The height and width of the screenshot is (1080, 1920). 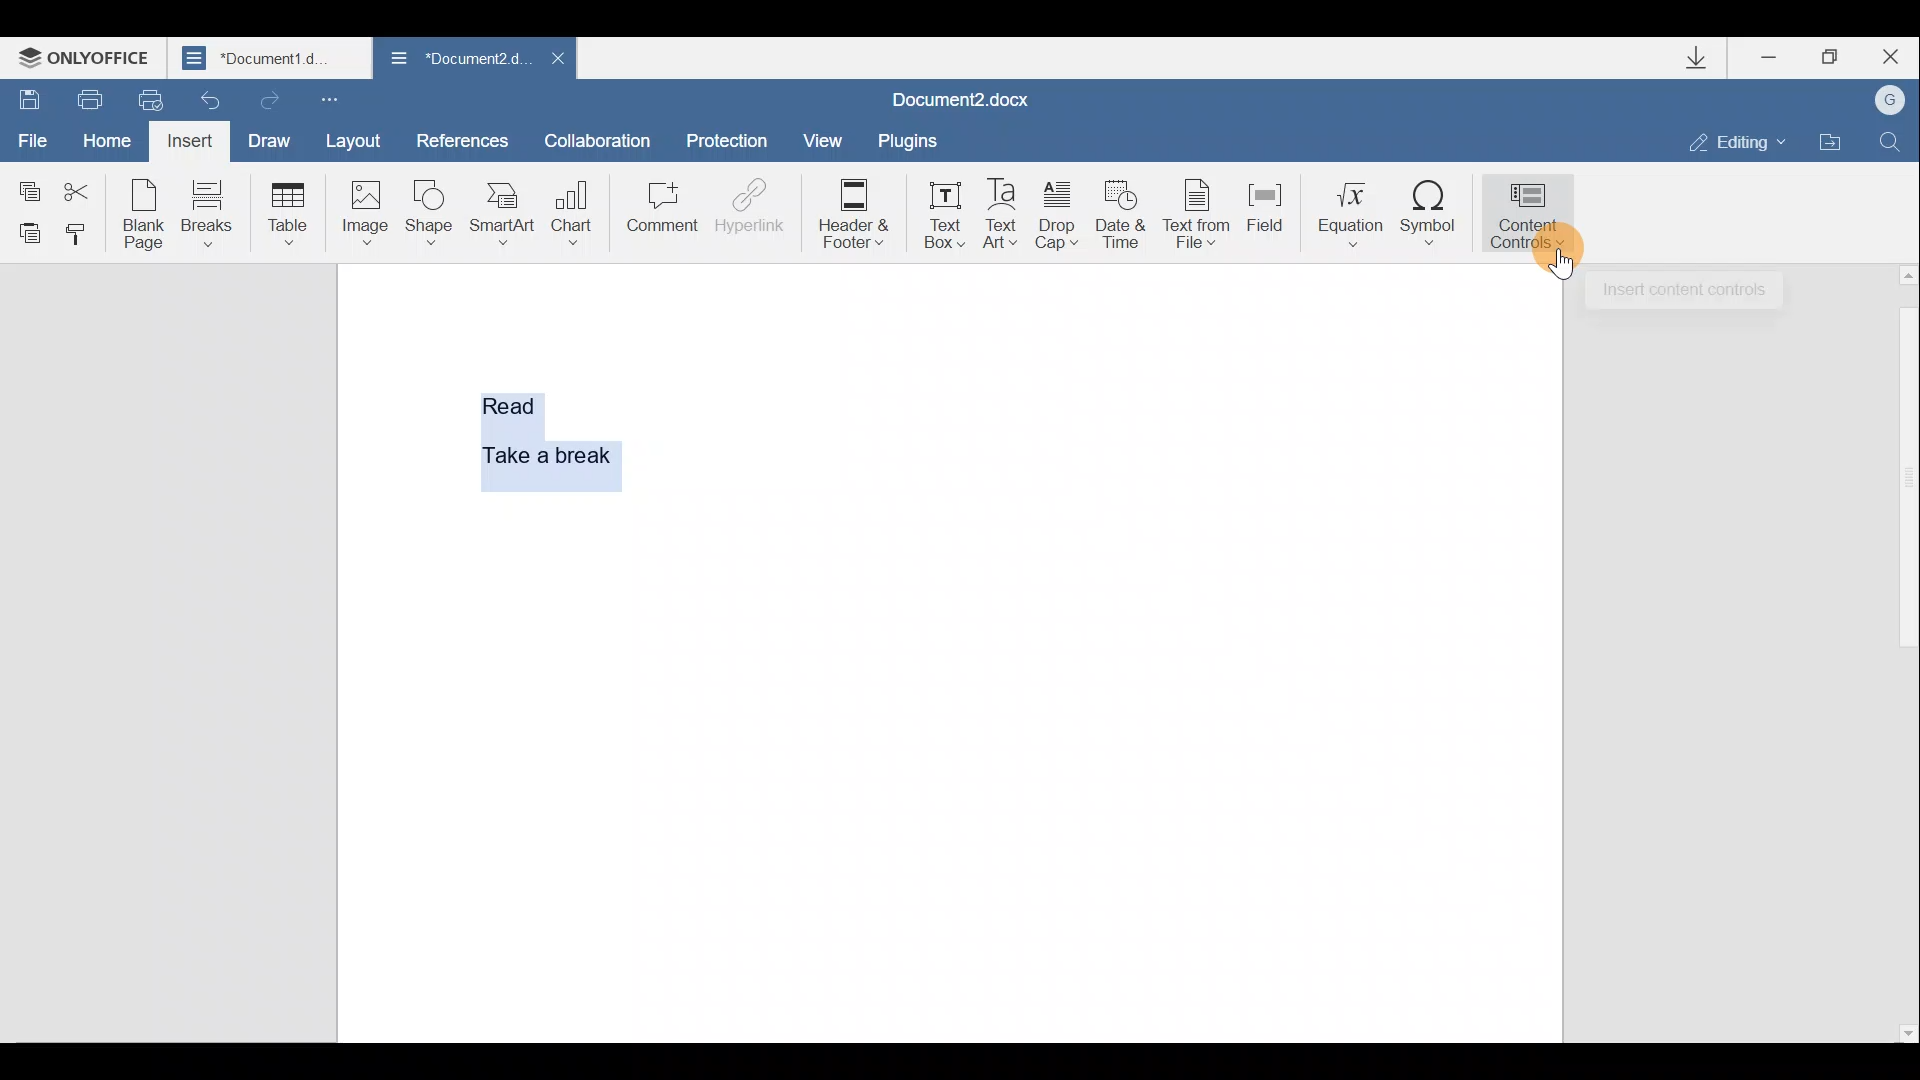 What do you see at coordinates (1559, 262) in the screenshot?
I see `Cursor on content controls` at bounding box center [1559, 262].